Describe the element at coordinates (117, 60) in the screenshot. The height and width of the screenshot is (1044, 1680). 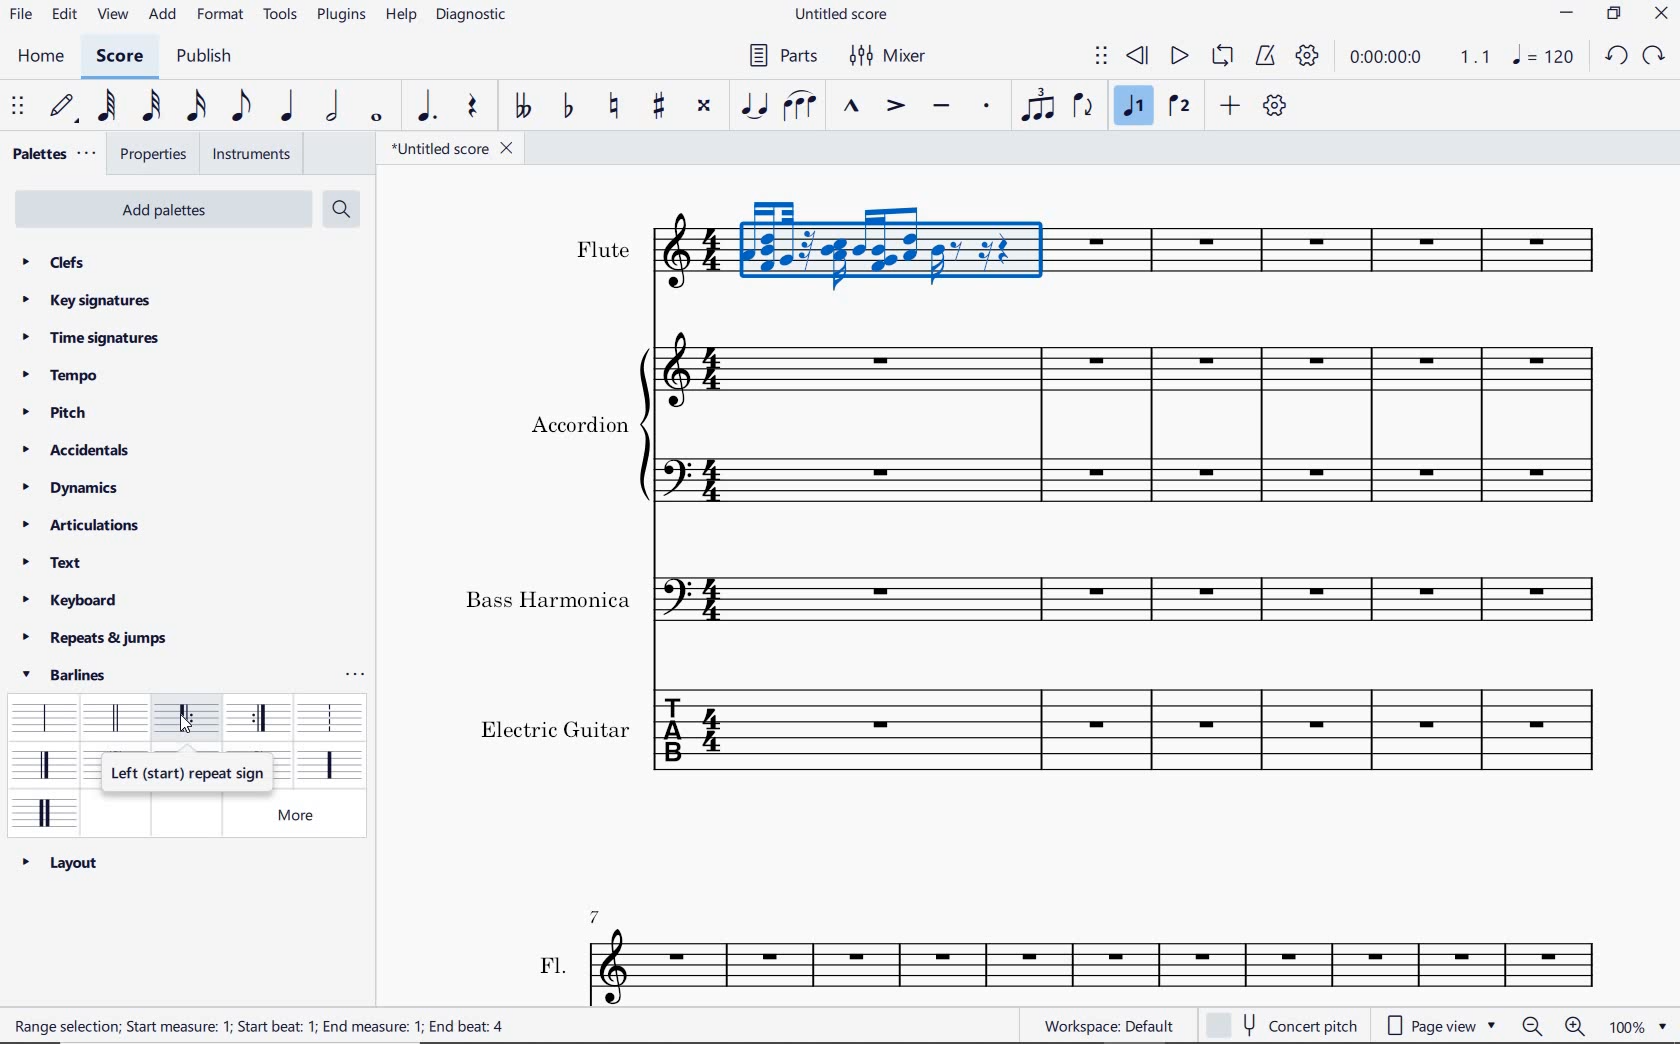
I see `SCORE` at that location.